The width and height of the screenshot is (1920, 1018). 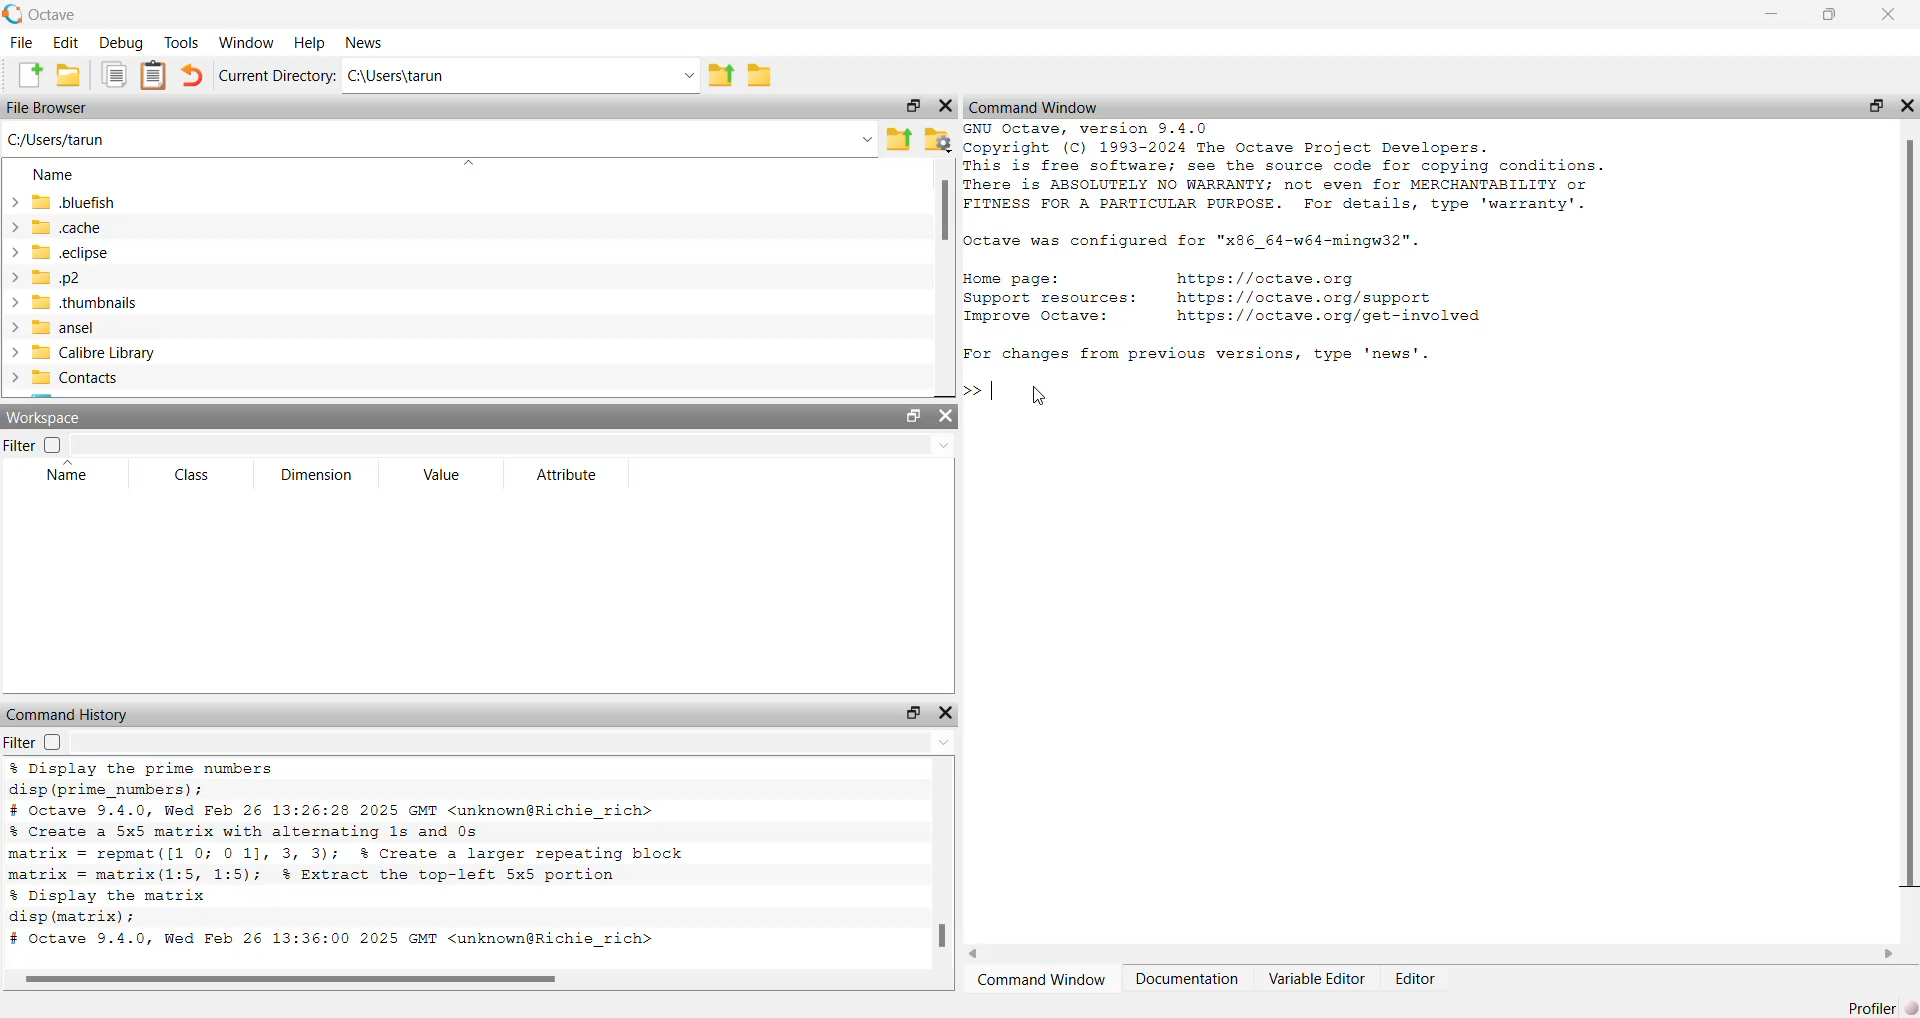 I want to click on code to display matrix, so click(x=114, y=907).